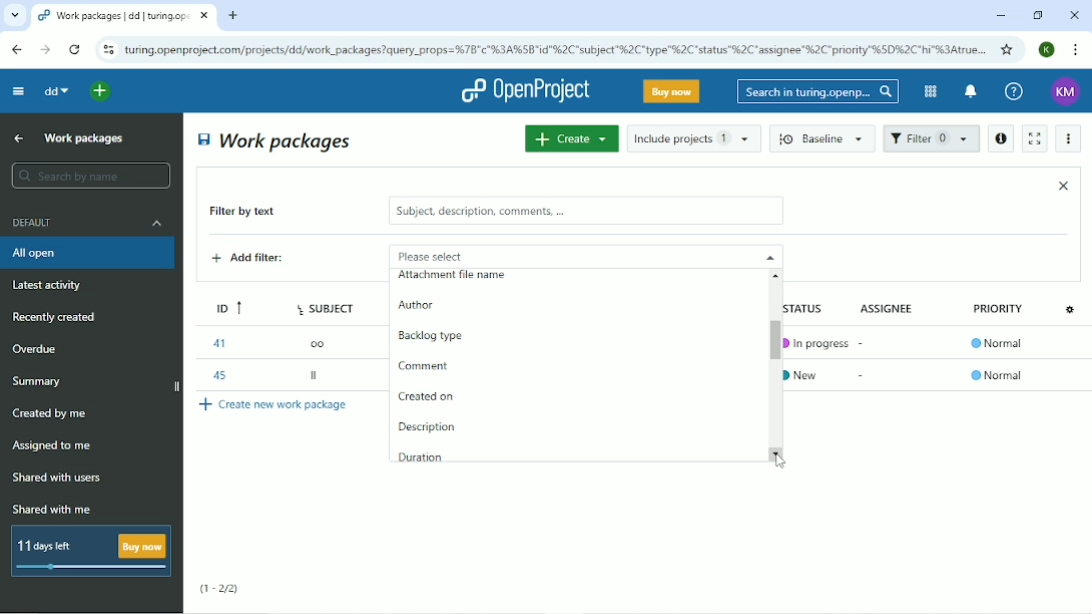  What do you see at coordinates (969, 93) in the screenshot?
I see `To notification center` at bounding box center [969, 93].